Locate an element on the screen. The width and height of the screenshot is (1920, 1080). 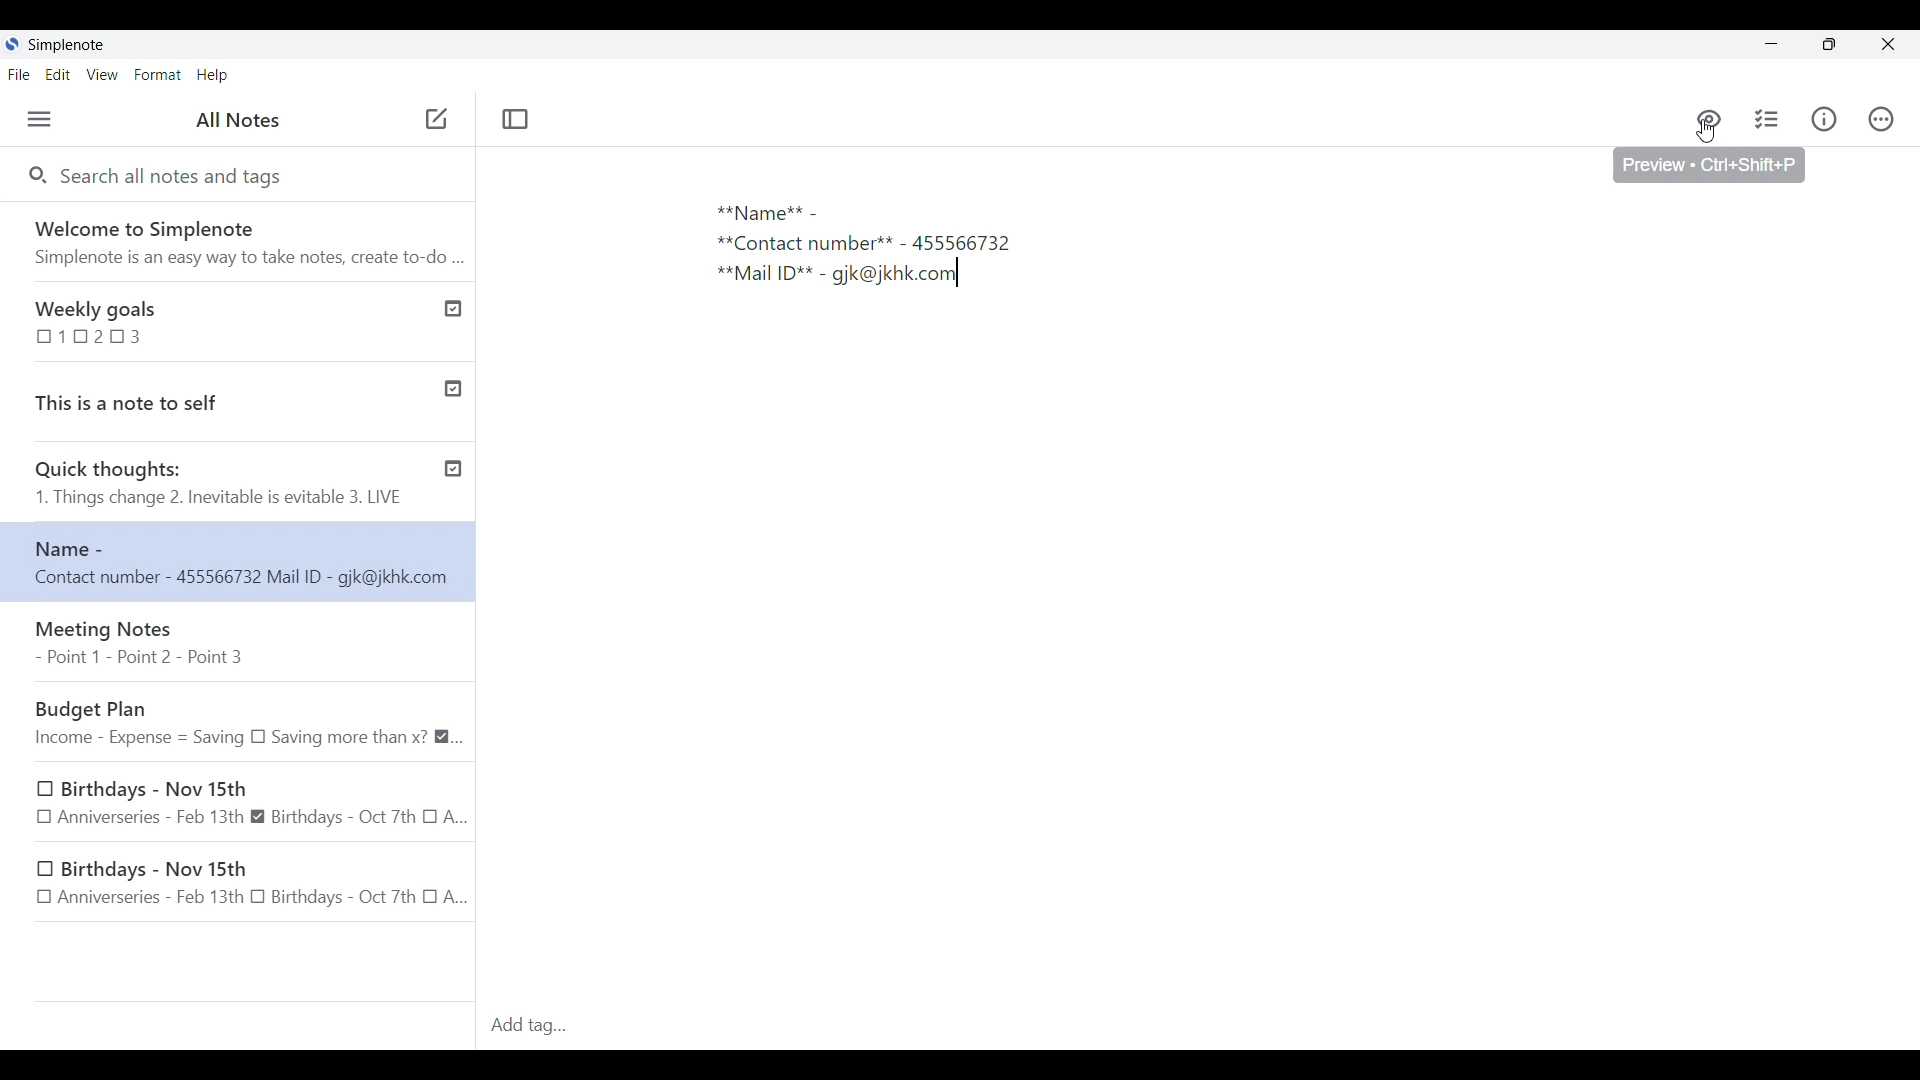
Minimize is located at coordinates (1771, 44).